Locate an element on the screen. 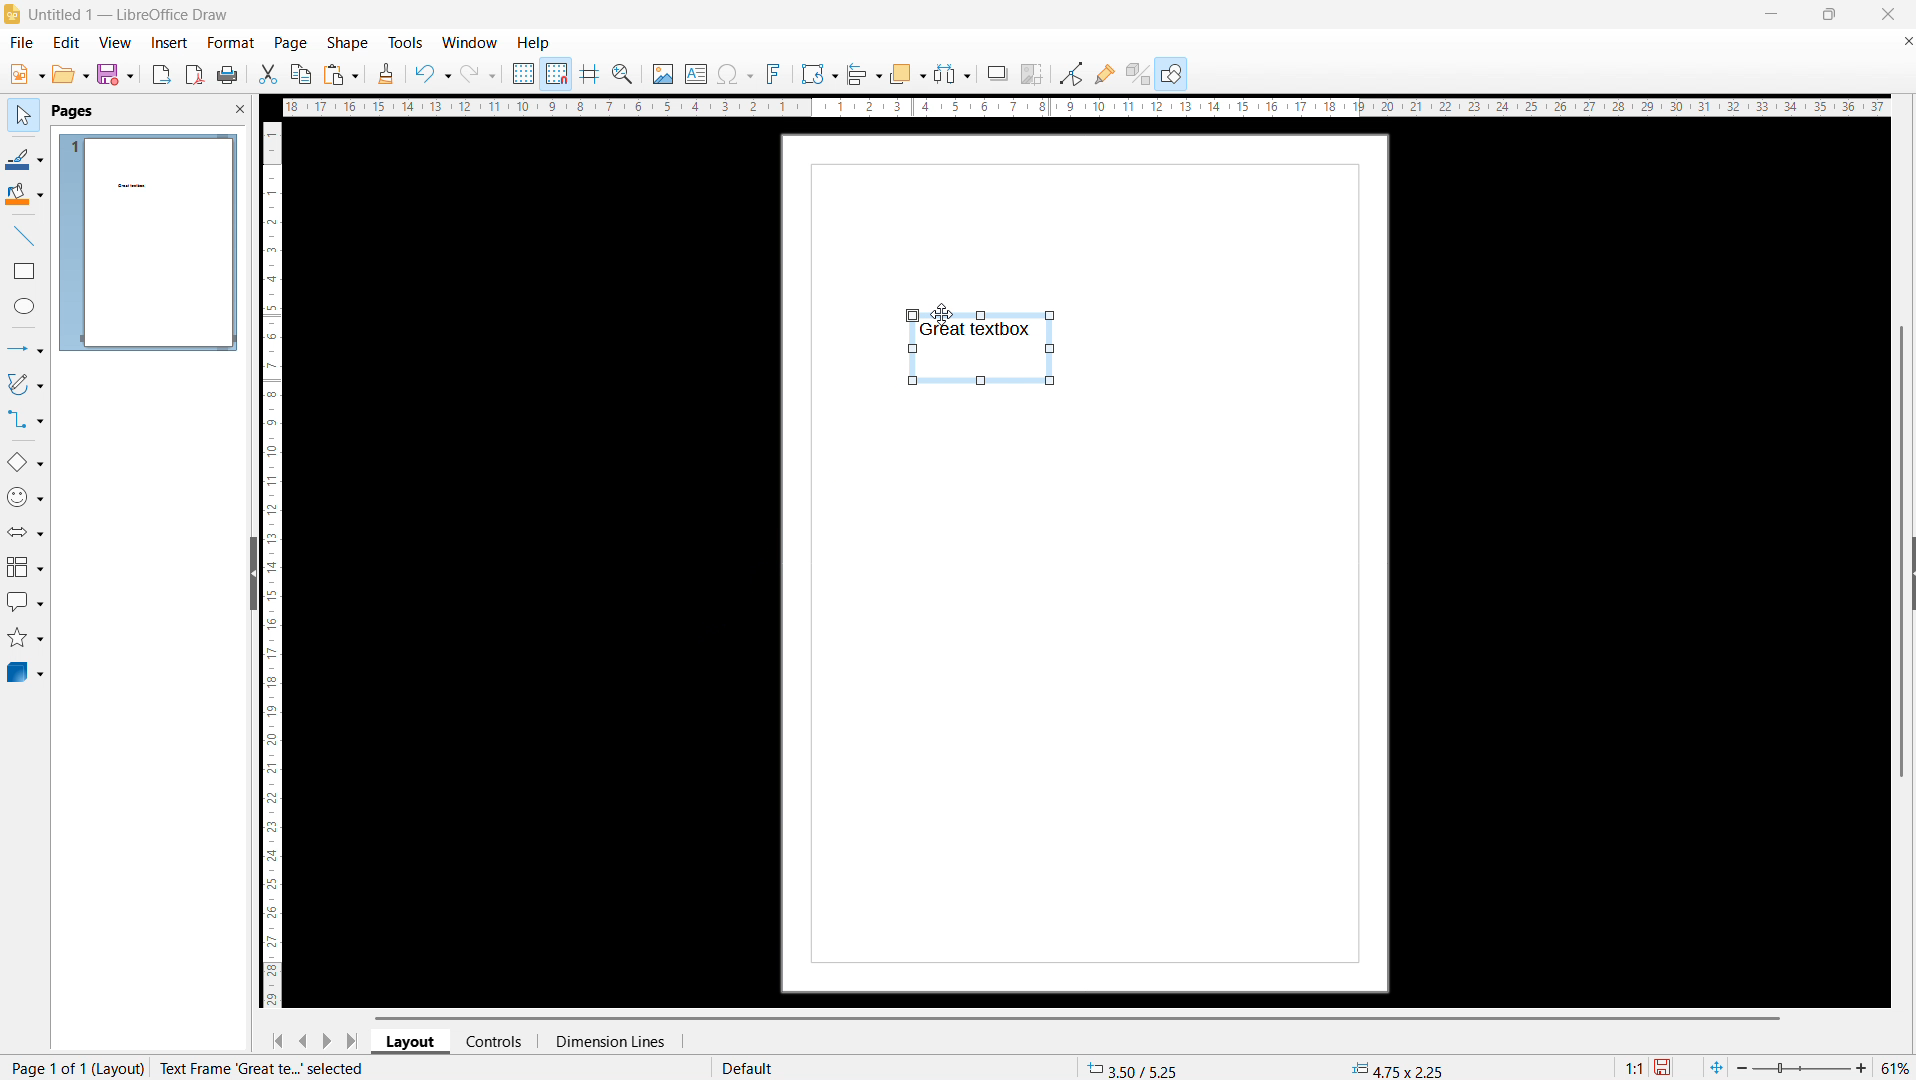 The height and width of the screenshot is (1080, 1916). background color is located at coordinates (24, 195).